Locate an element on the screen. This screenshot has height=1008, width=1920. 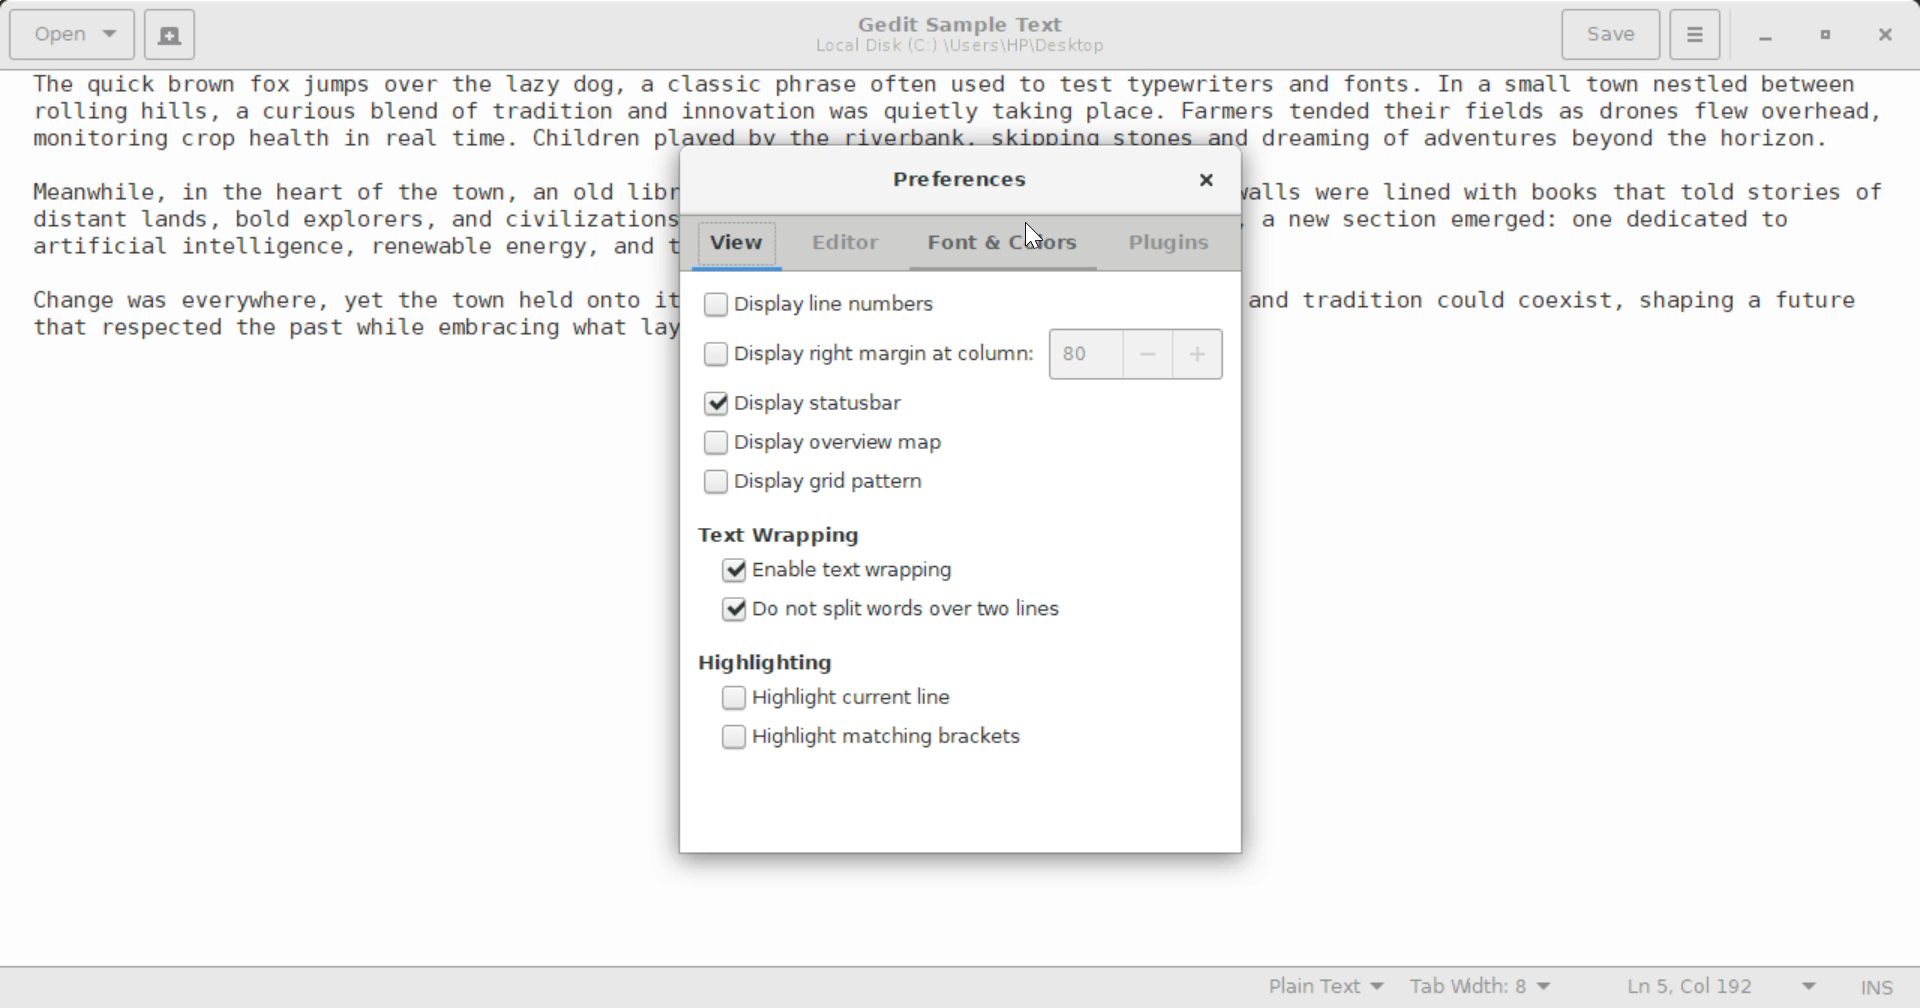
Insert Mode is located at coordinates (1873, 988).